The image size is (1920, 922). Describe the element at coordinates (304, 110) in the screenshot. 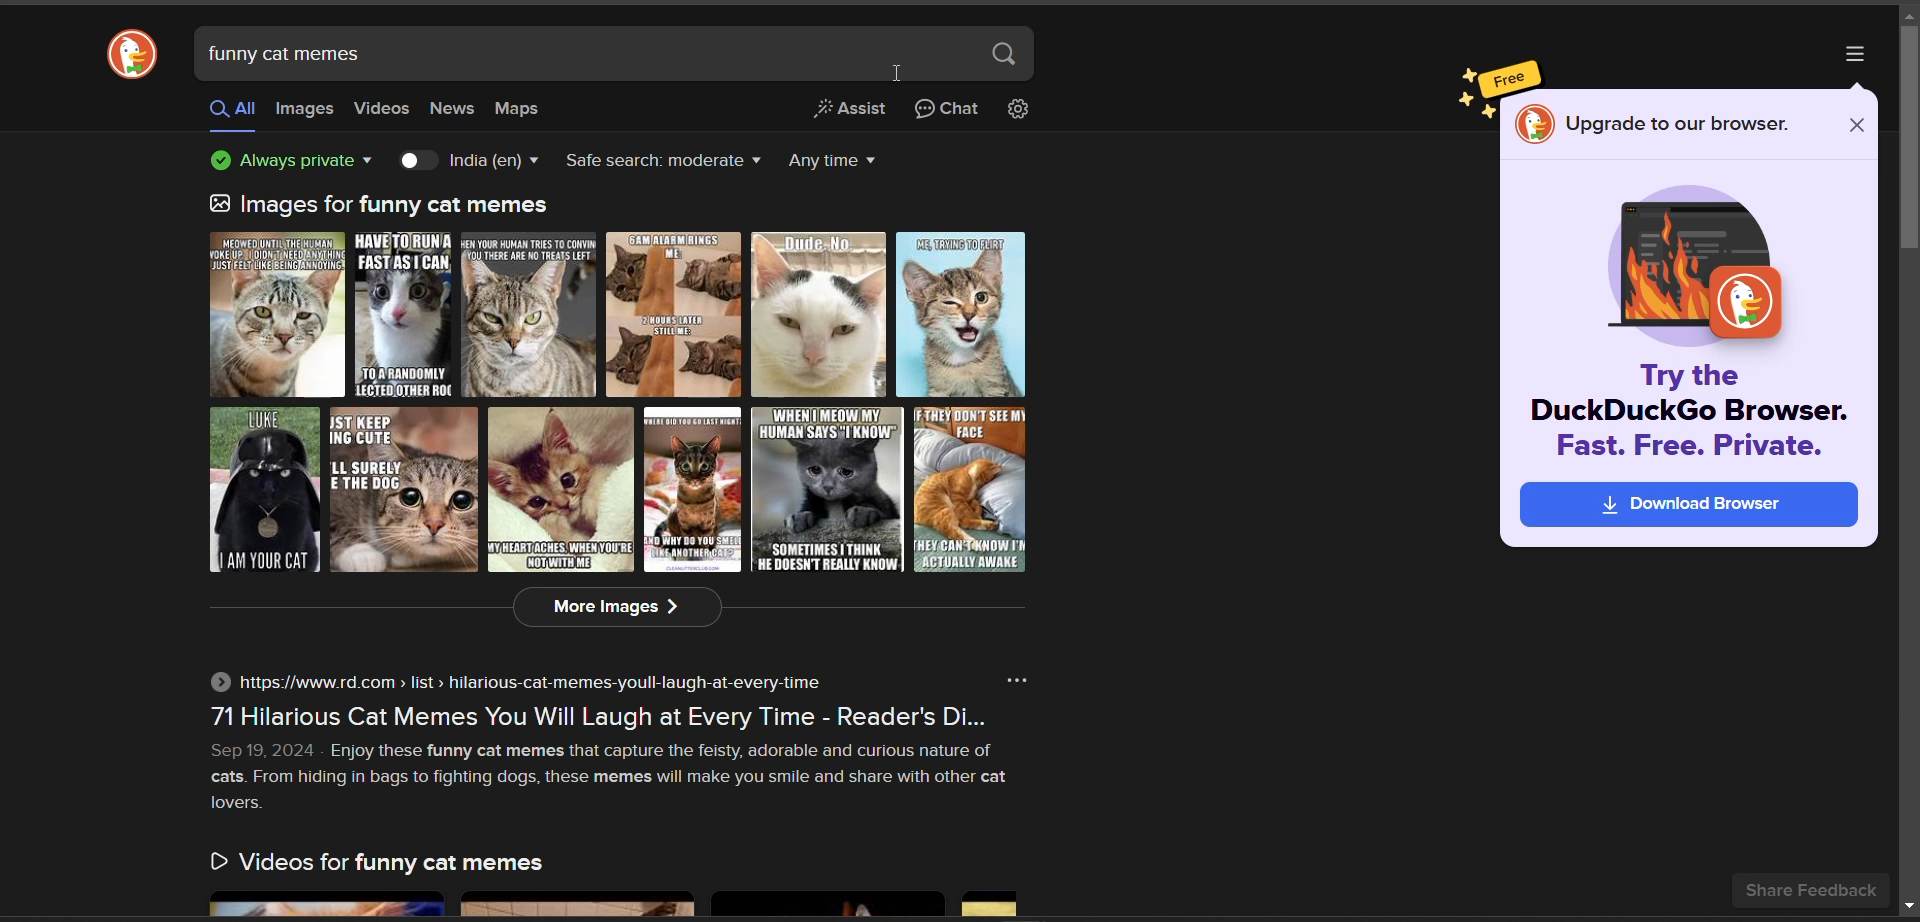

I see `images` at that location.